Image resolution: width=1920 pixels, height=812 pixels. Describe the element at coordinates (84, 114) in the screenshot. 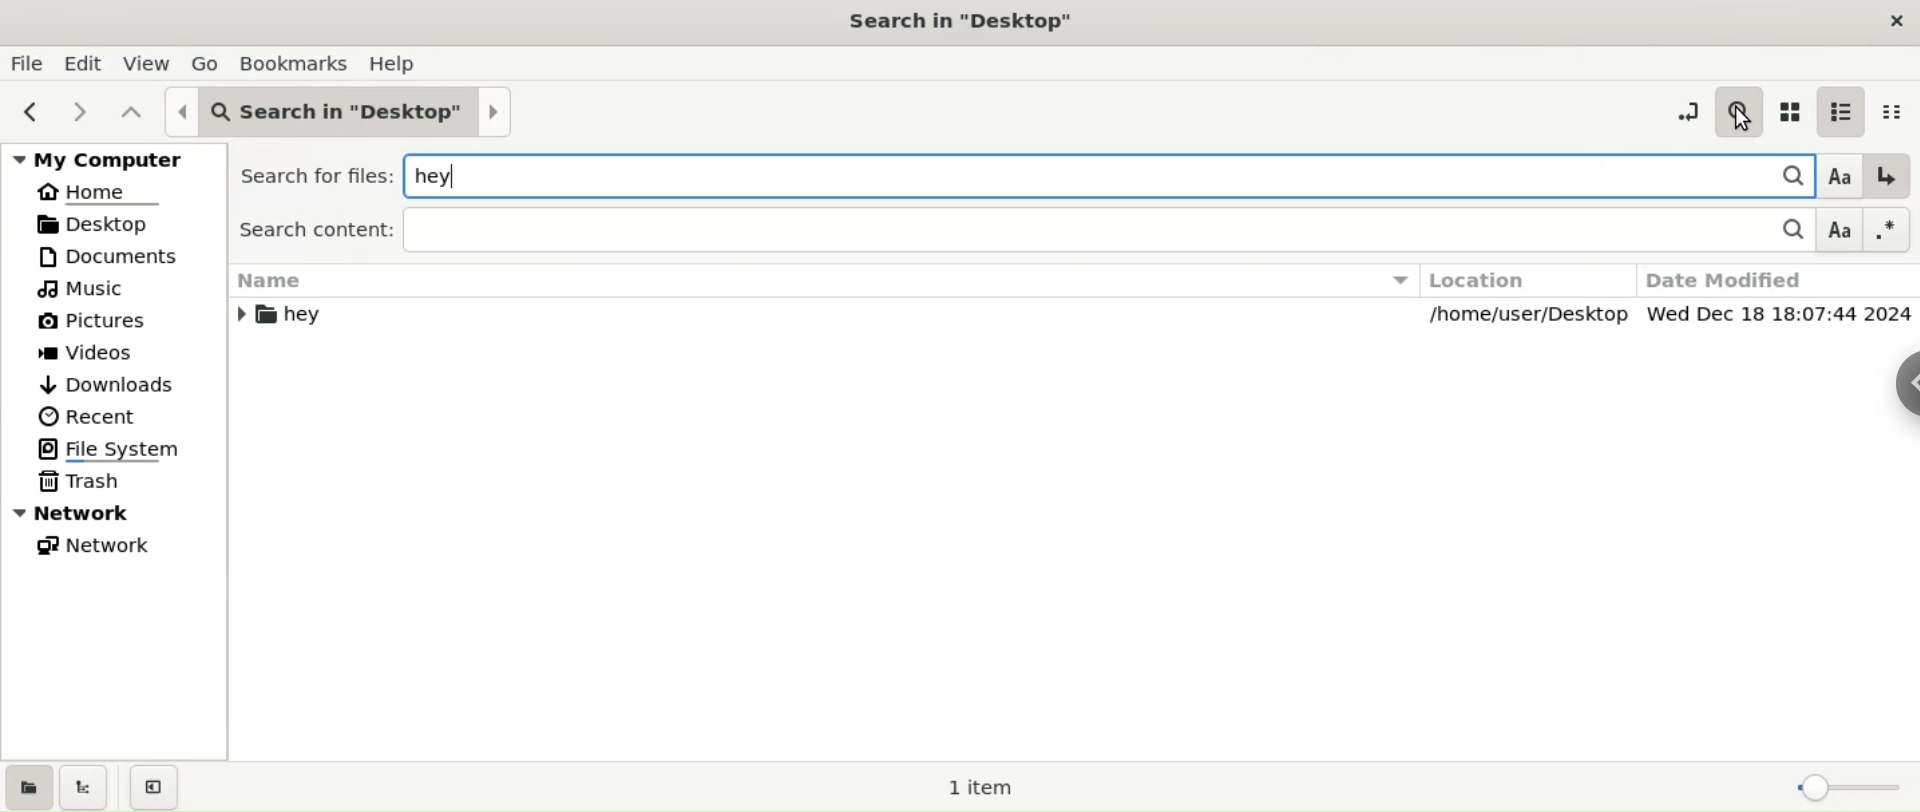

I see `next` at that location.